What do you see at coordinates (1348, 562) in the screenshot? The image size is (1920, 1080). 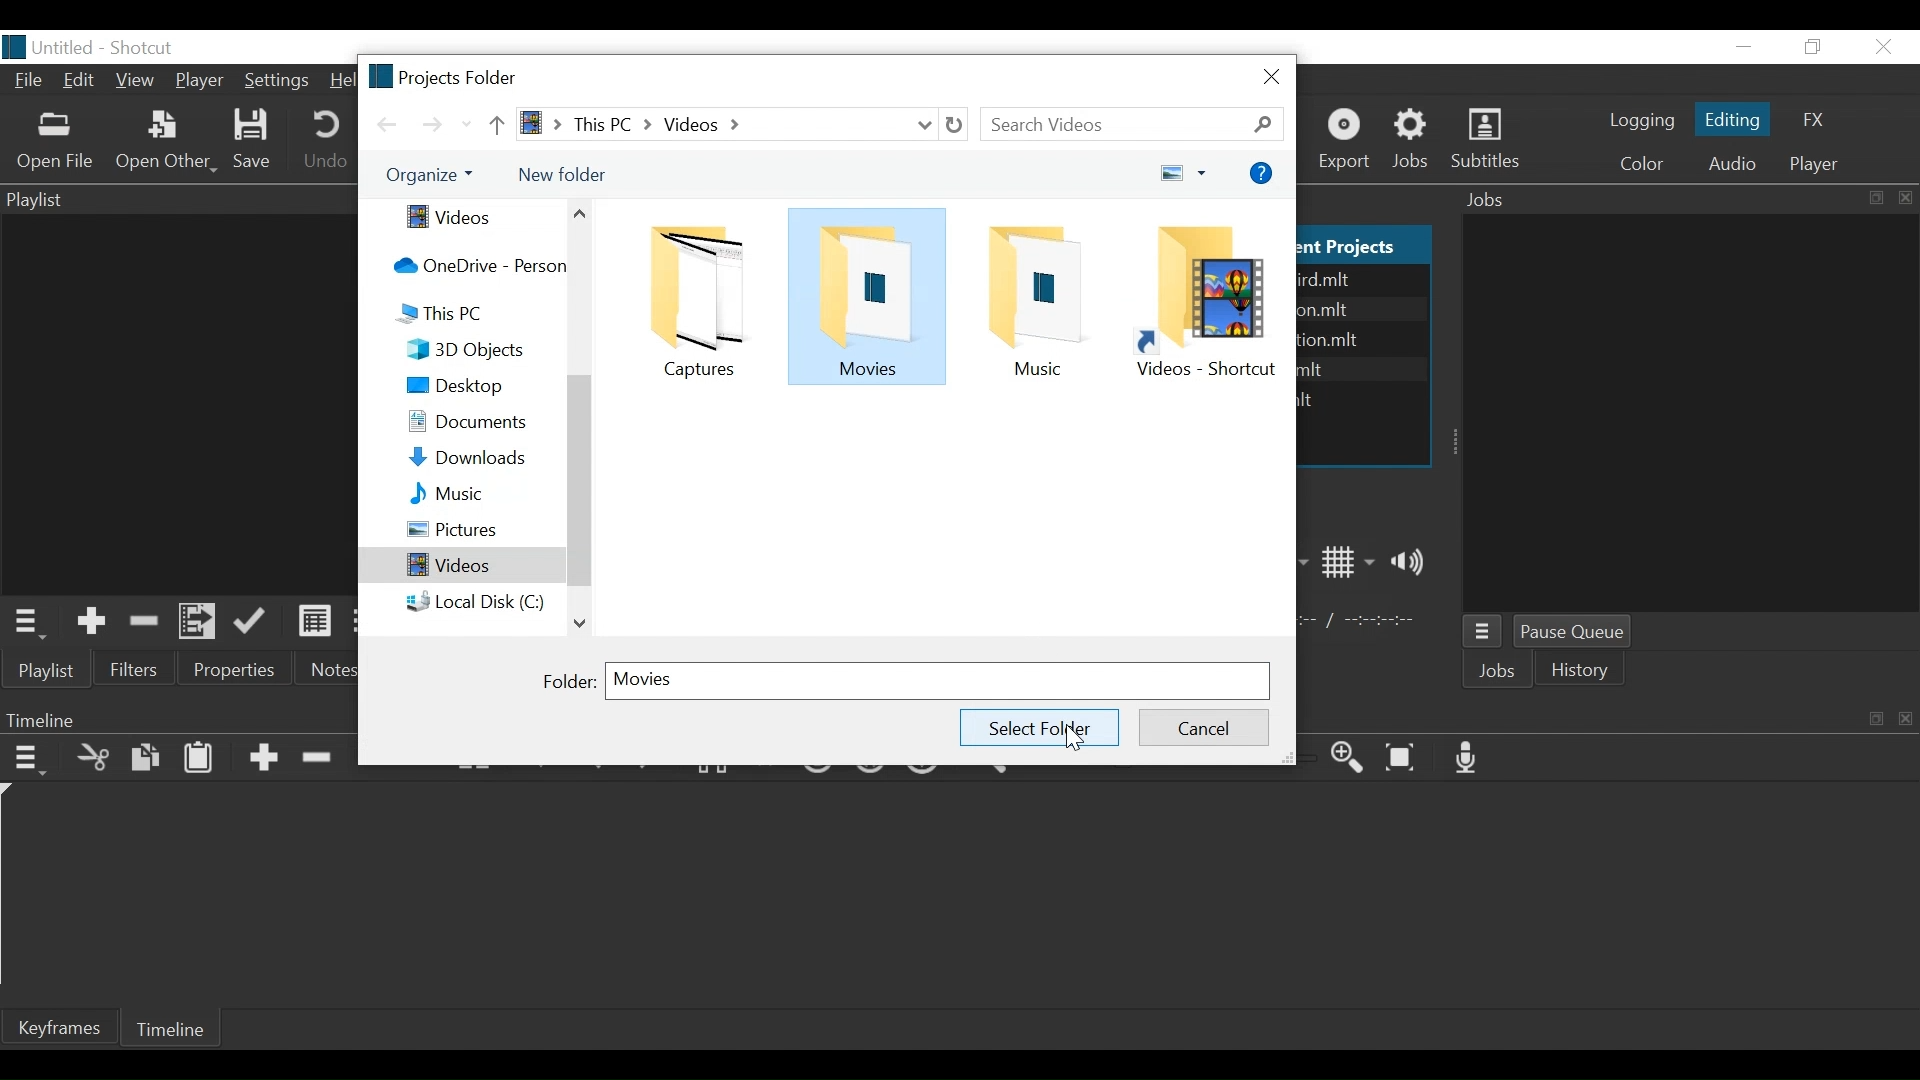 I see `Toggle display grid on player` at bounding box center [1348, 562].